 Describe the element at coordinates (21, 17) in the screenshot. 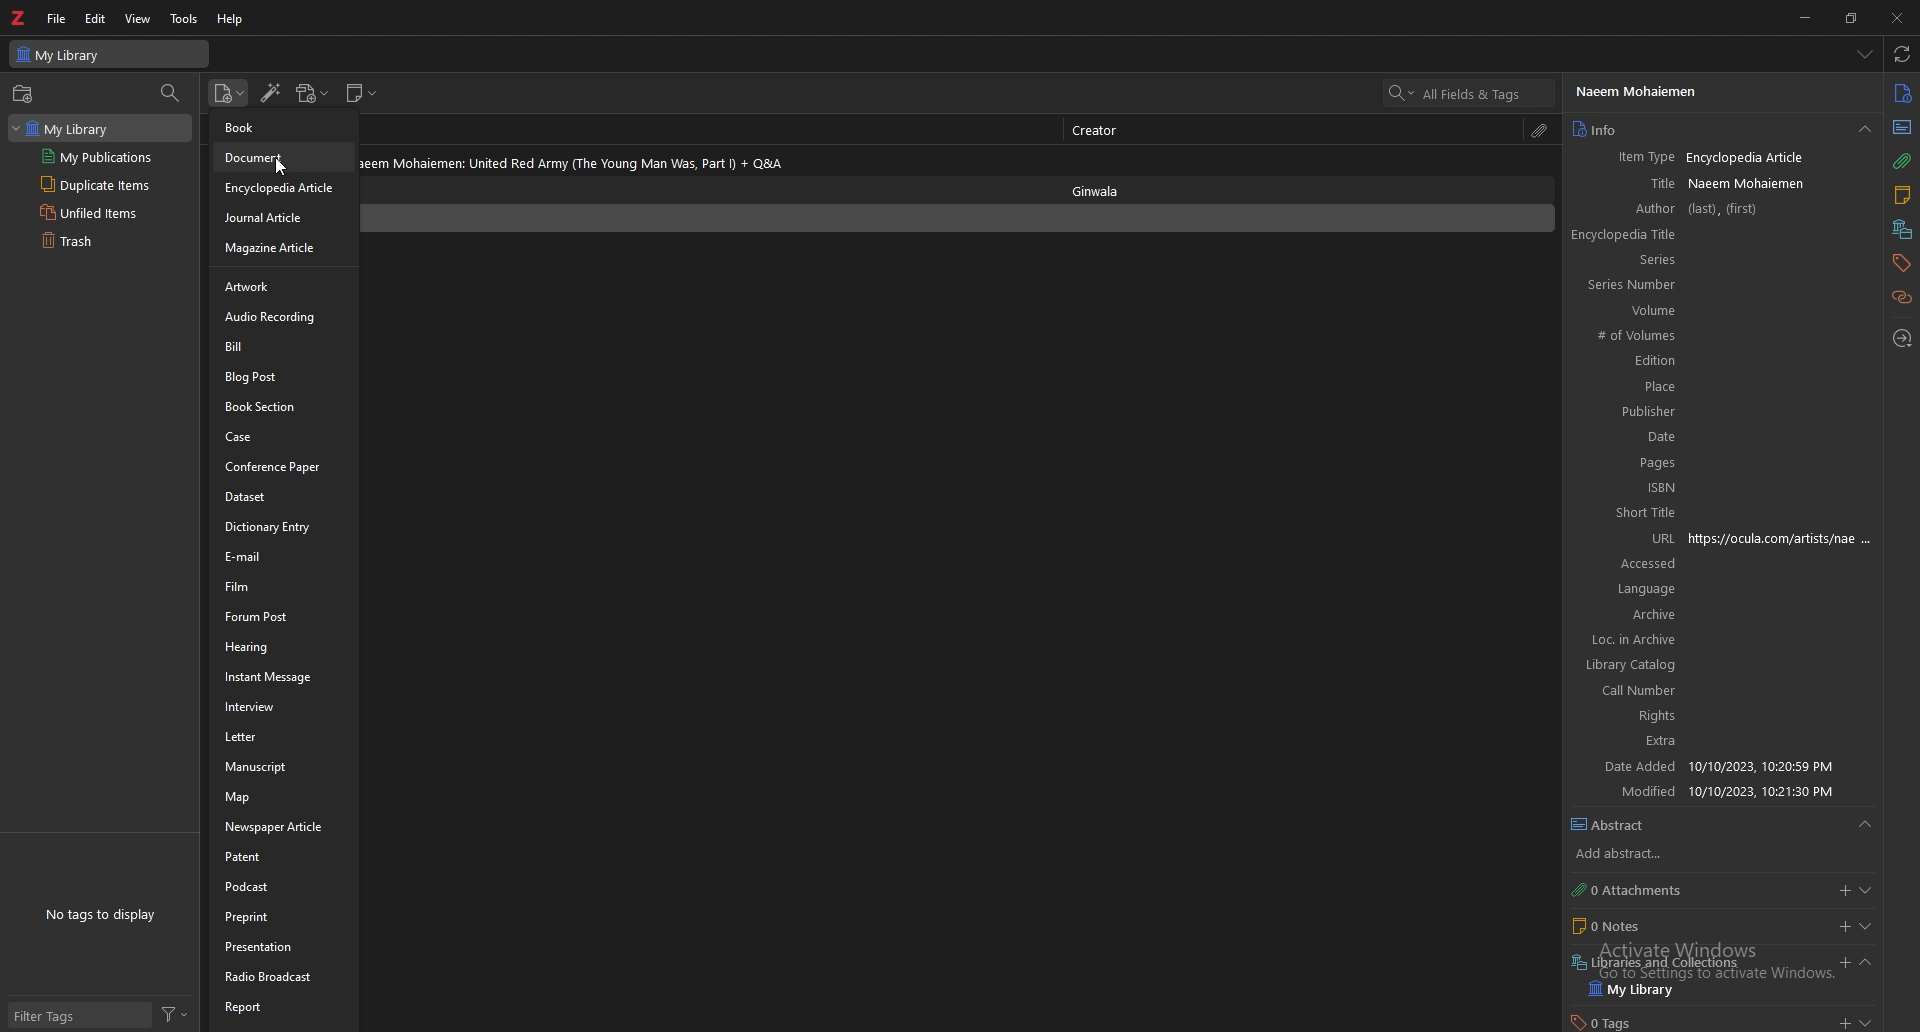

I see `zotero` at that location.